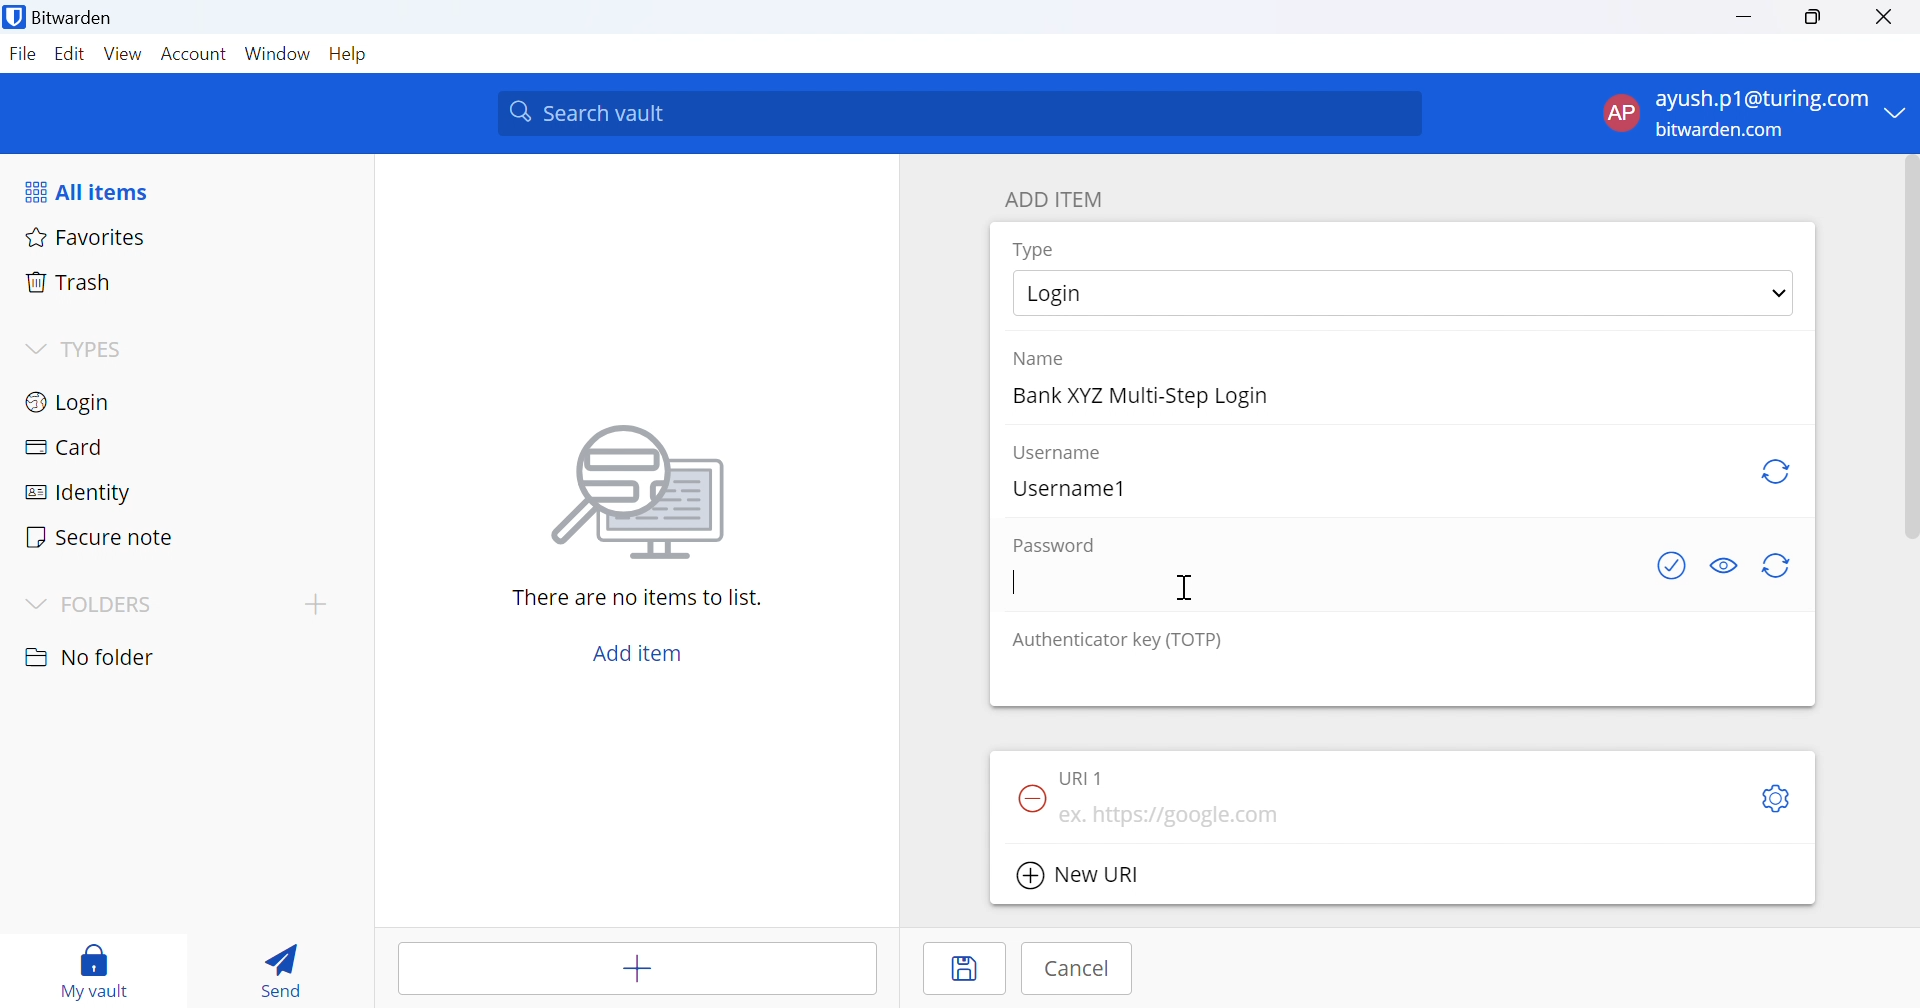  Describe the element at coordinates (1059, 197) in the screenshot. I see `ADD ITEM` at that location.